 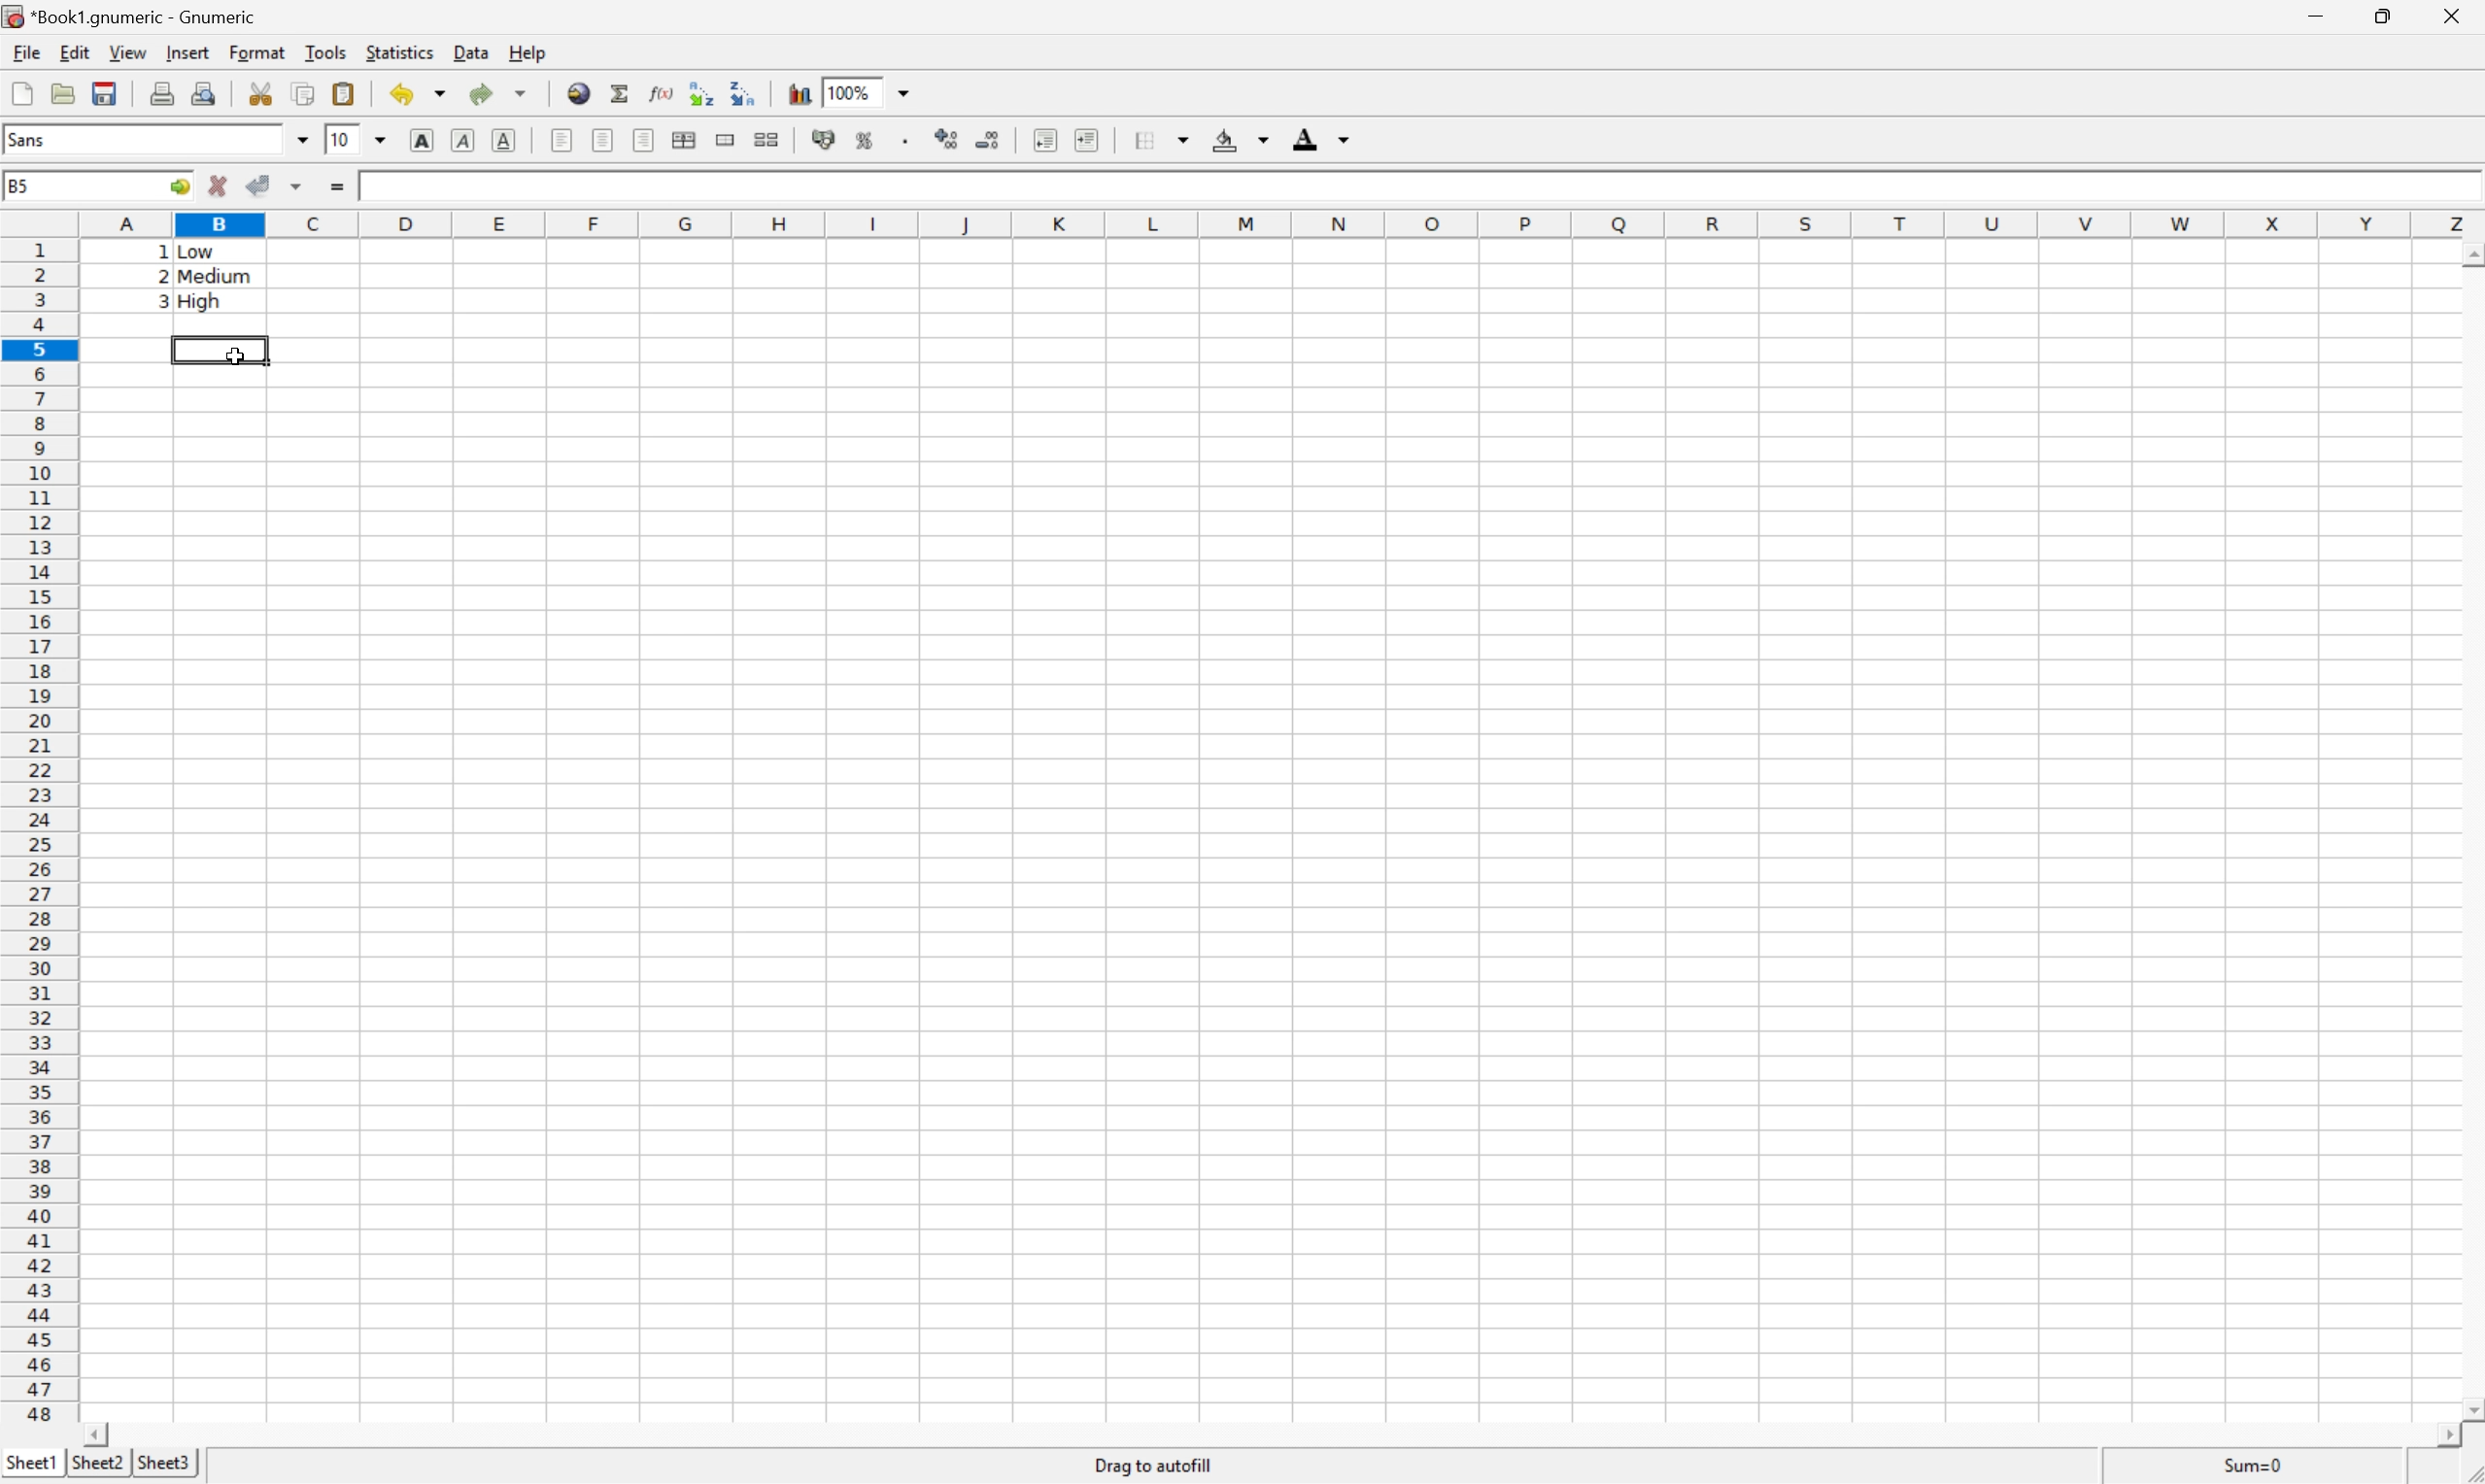 I want to click on Statistics, so click(x=401, y=50).